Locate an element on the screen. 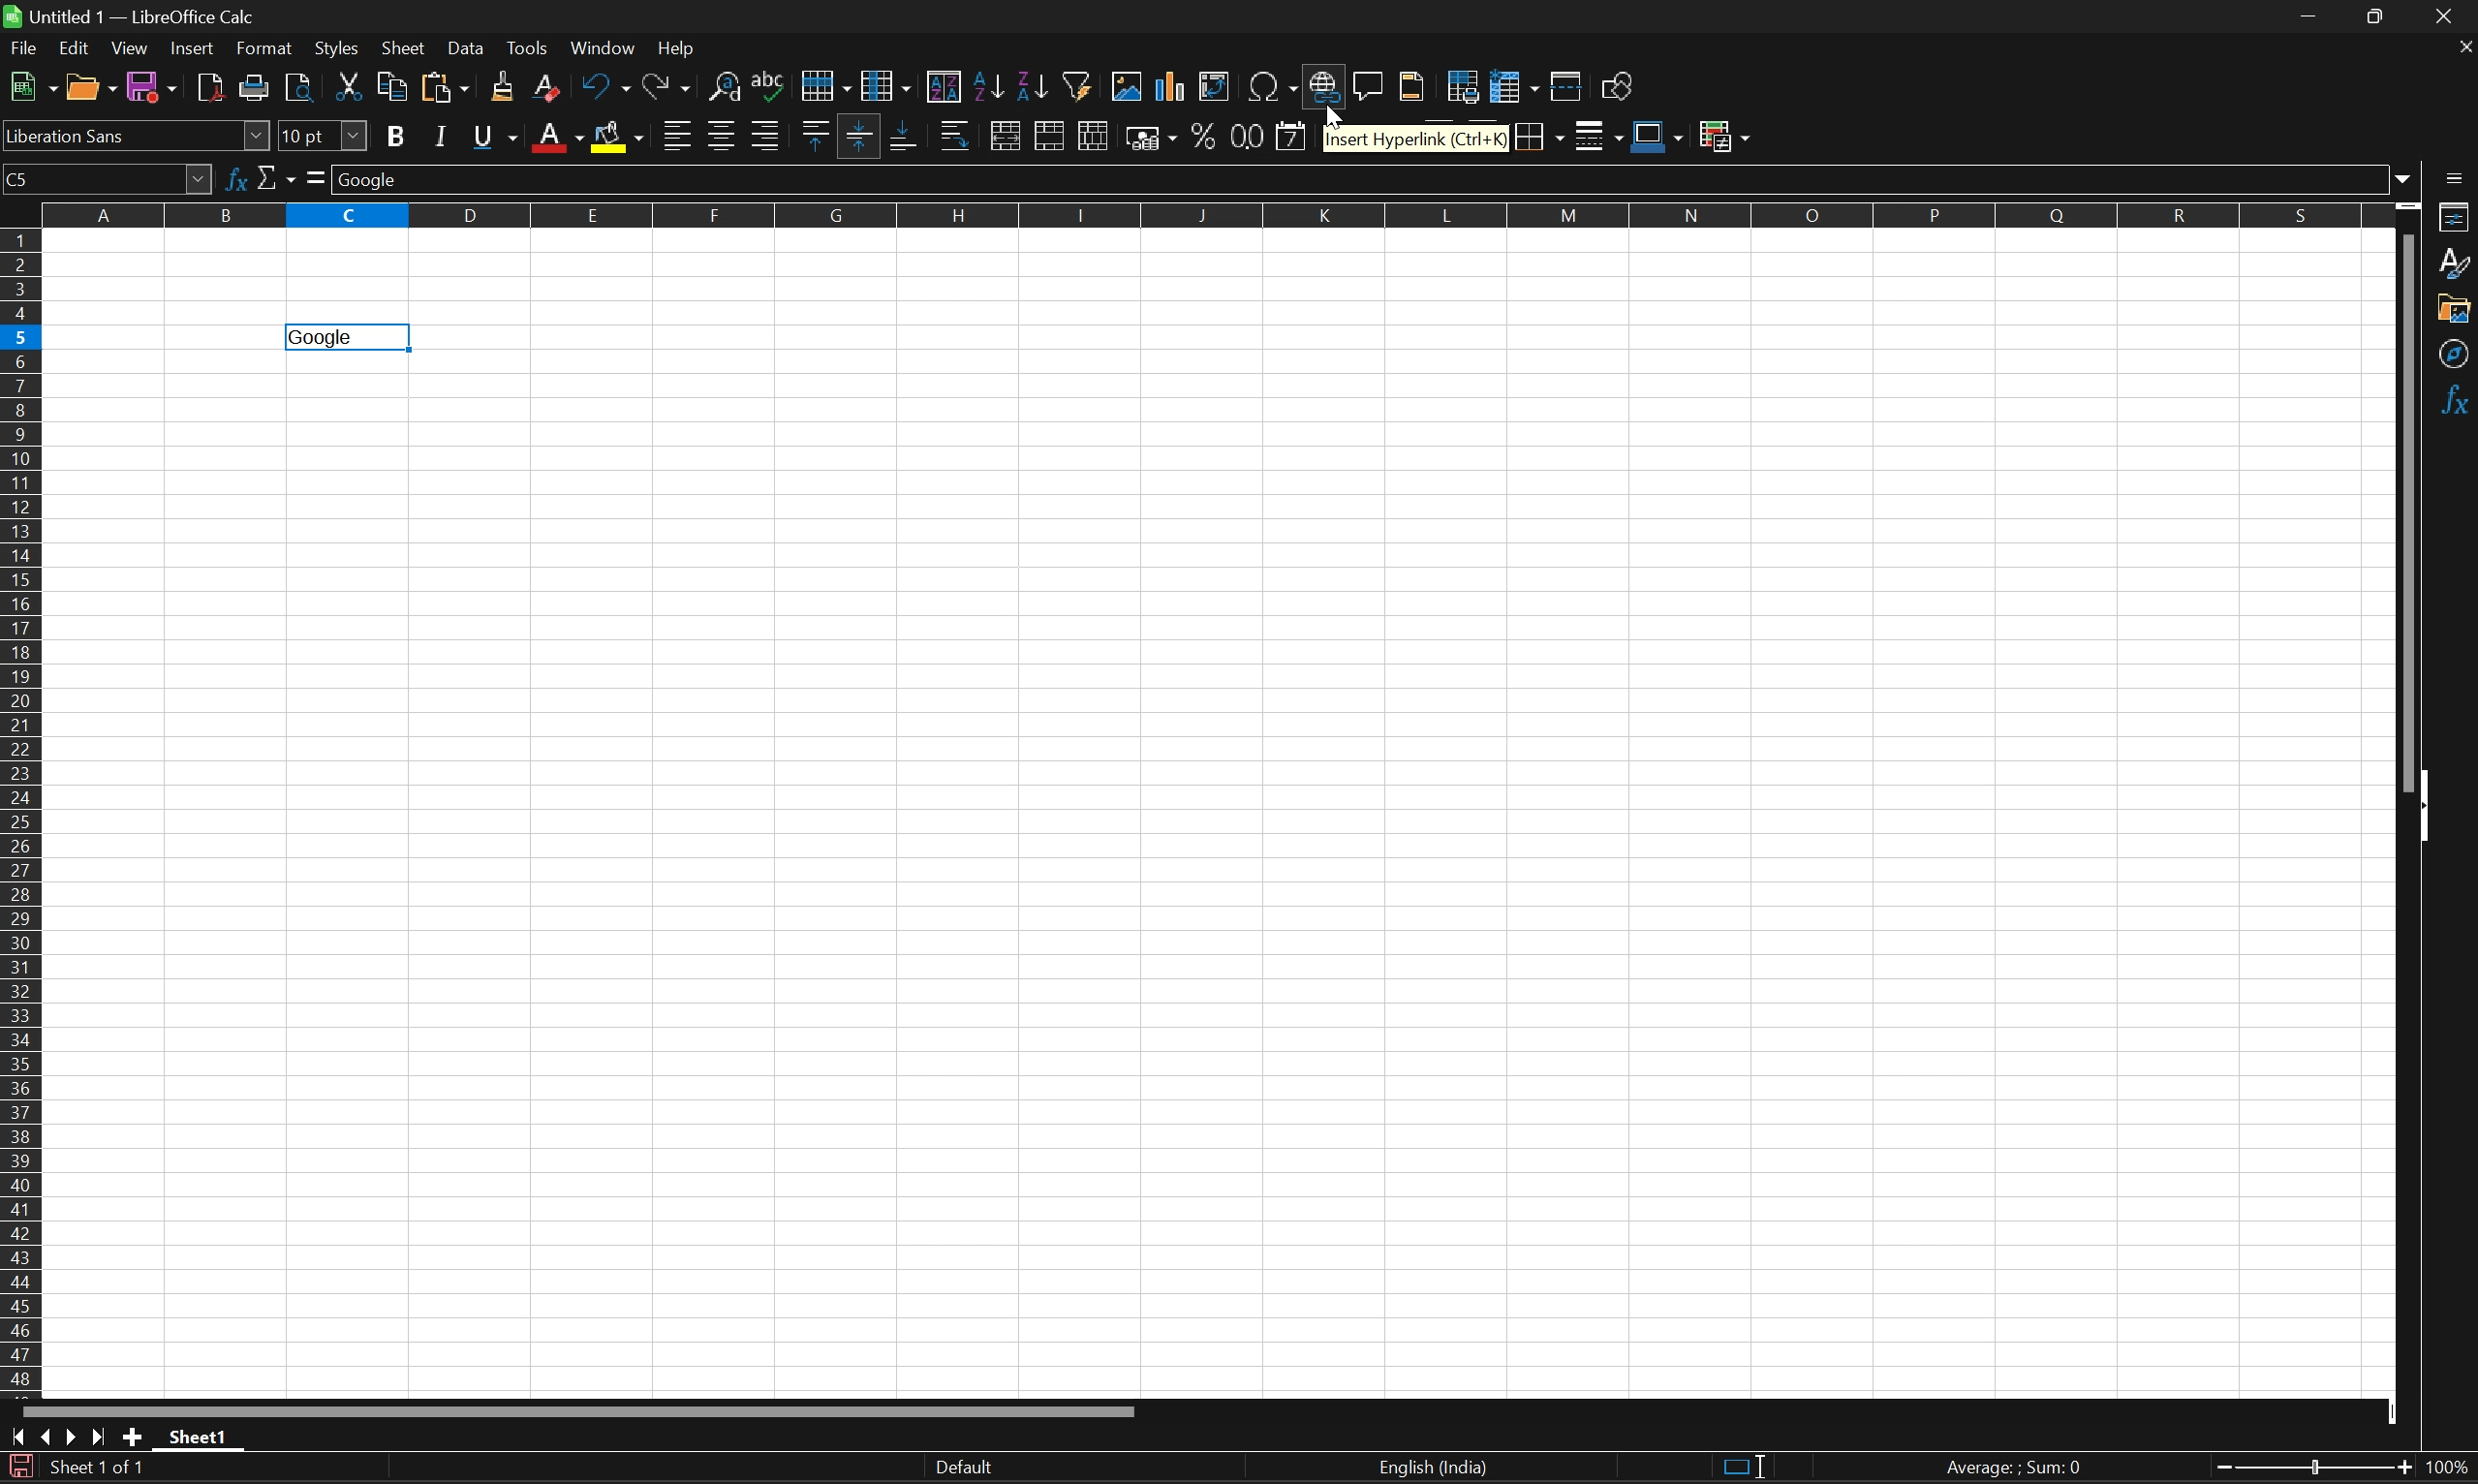 This screenshot has width=2478, height=1484. View is located at coordinates (129, 50).